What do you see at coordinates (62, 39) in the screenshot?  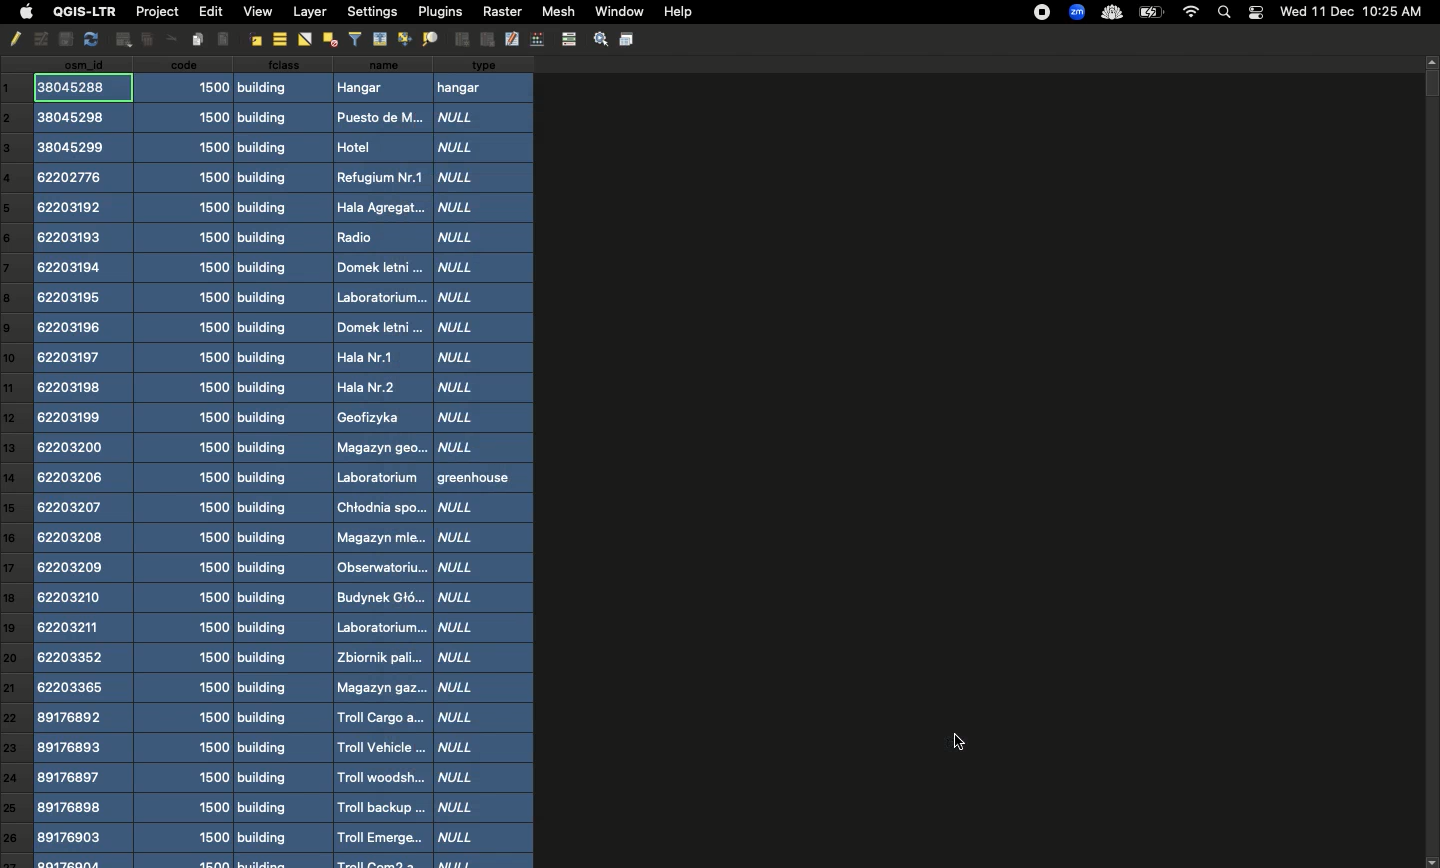 I see `copy` at bounding box center [62, 39].